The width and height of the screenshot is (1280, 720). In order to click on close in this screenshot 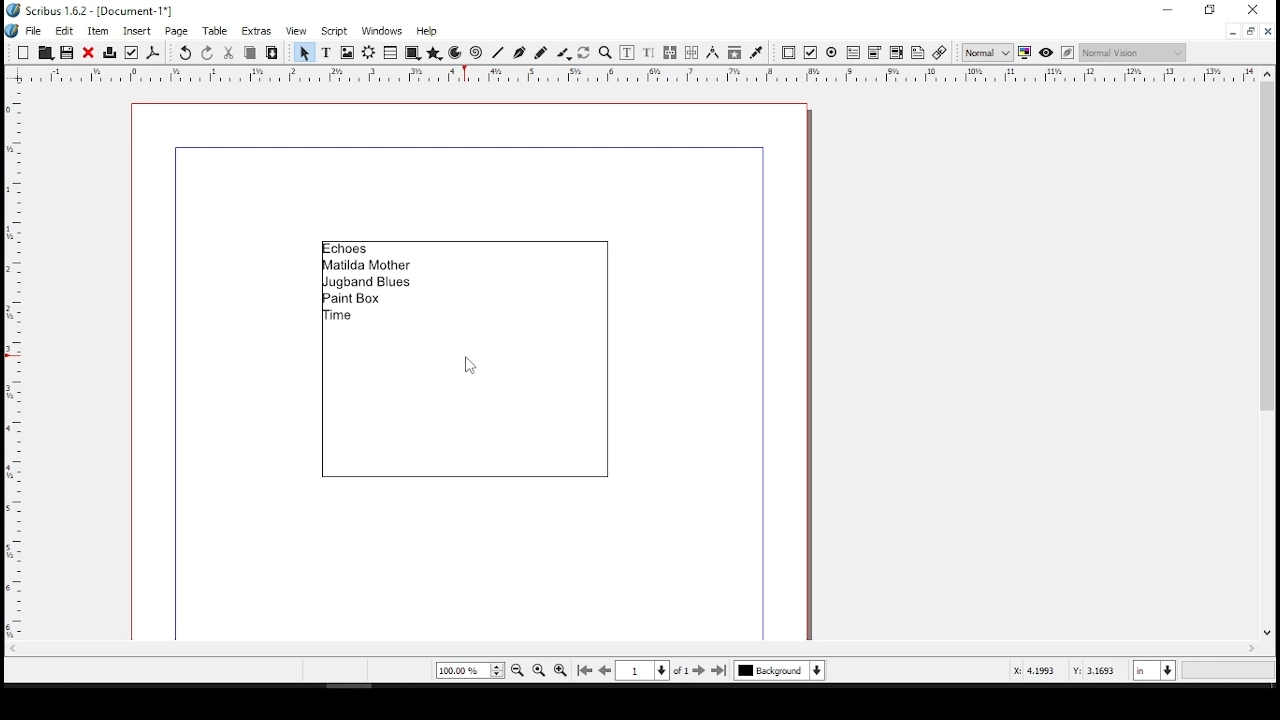, I will do `click(88, 52)`.